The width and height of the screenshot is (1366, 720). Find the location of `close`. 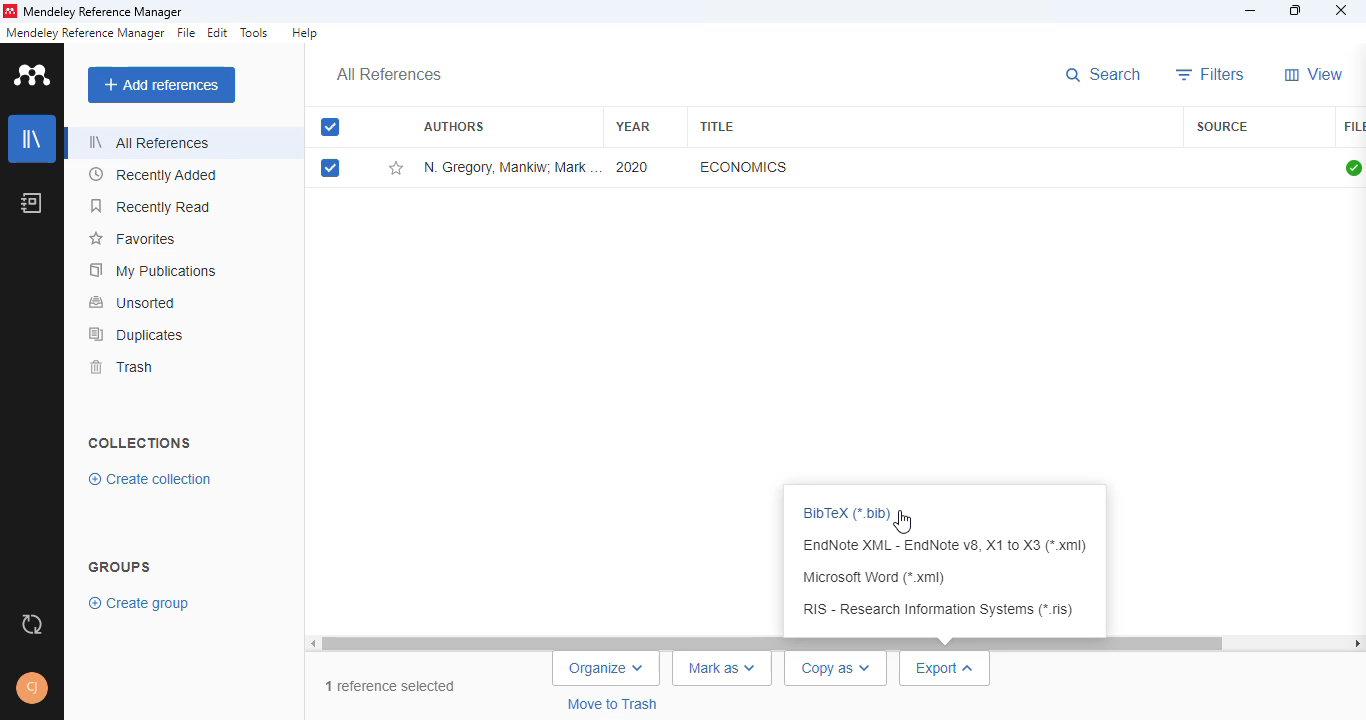

close is located at coordinates (1343, 11).